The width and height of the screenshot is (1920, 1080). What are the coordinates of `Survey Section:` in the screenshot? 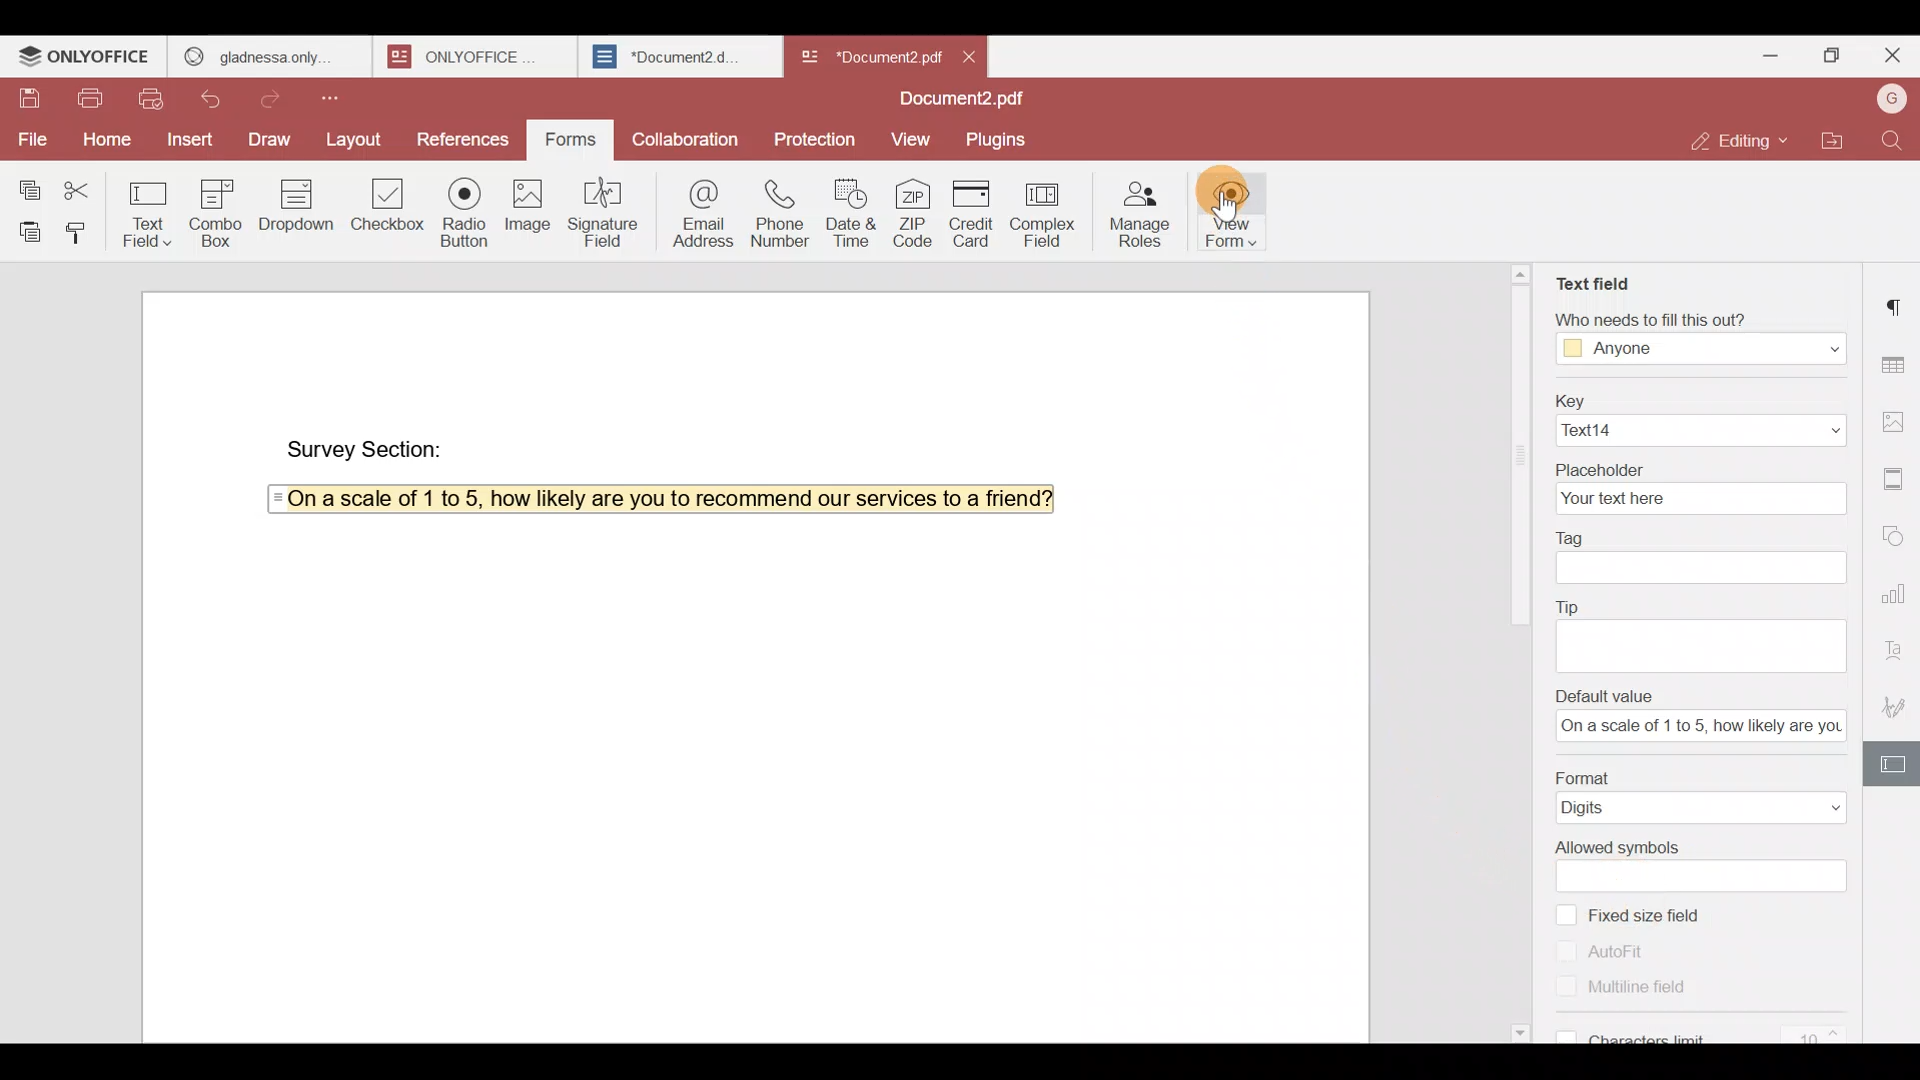 It's located at (369, 448).